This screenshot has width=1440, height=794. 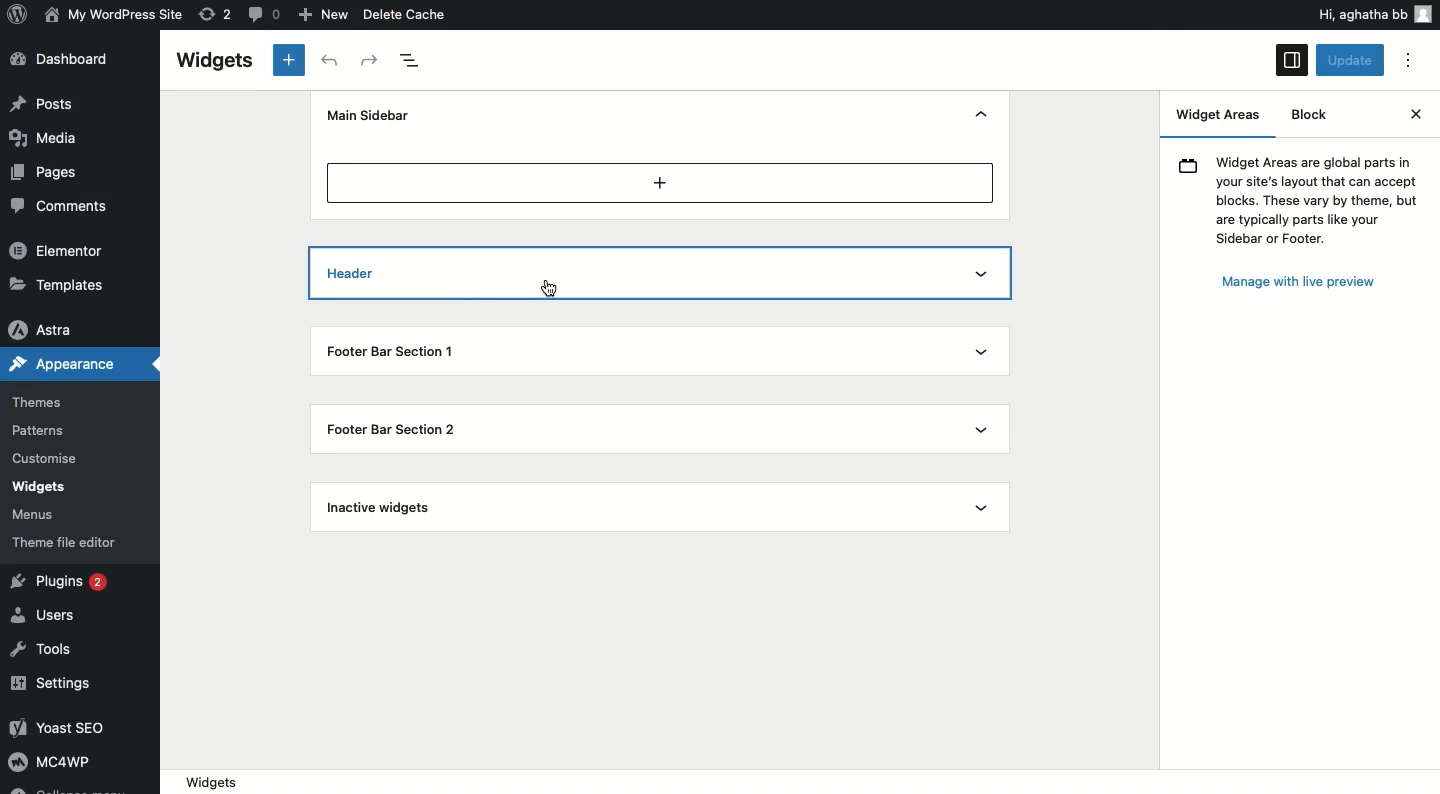 I want to click on Astra, so click(x=44, y=331).